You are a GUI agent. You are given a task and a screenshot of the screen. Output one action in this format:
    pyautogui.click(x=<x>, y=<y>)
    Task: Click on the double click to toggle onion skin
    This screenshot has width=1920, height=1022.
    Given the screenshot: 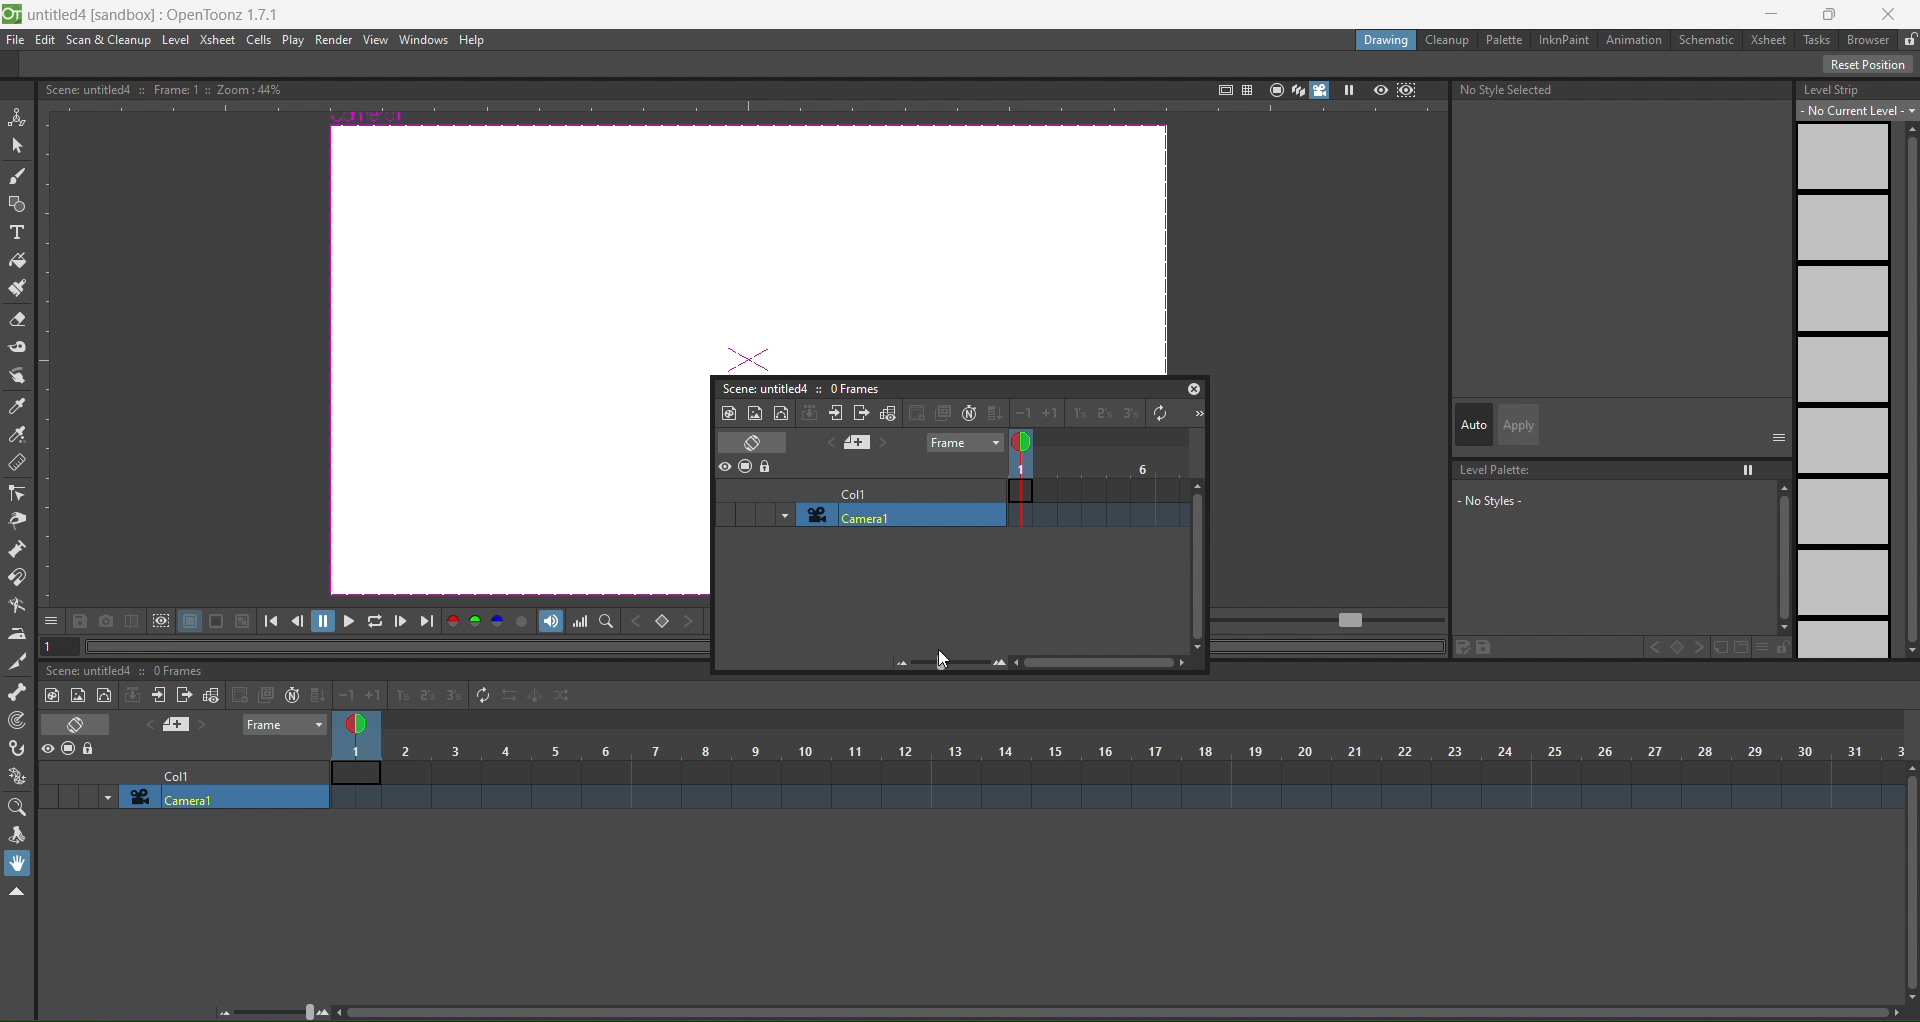 What is the action you would take?
    pyautogui.click(x=1033, y=442)
    